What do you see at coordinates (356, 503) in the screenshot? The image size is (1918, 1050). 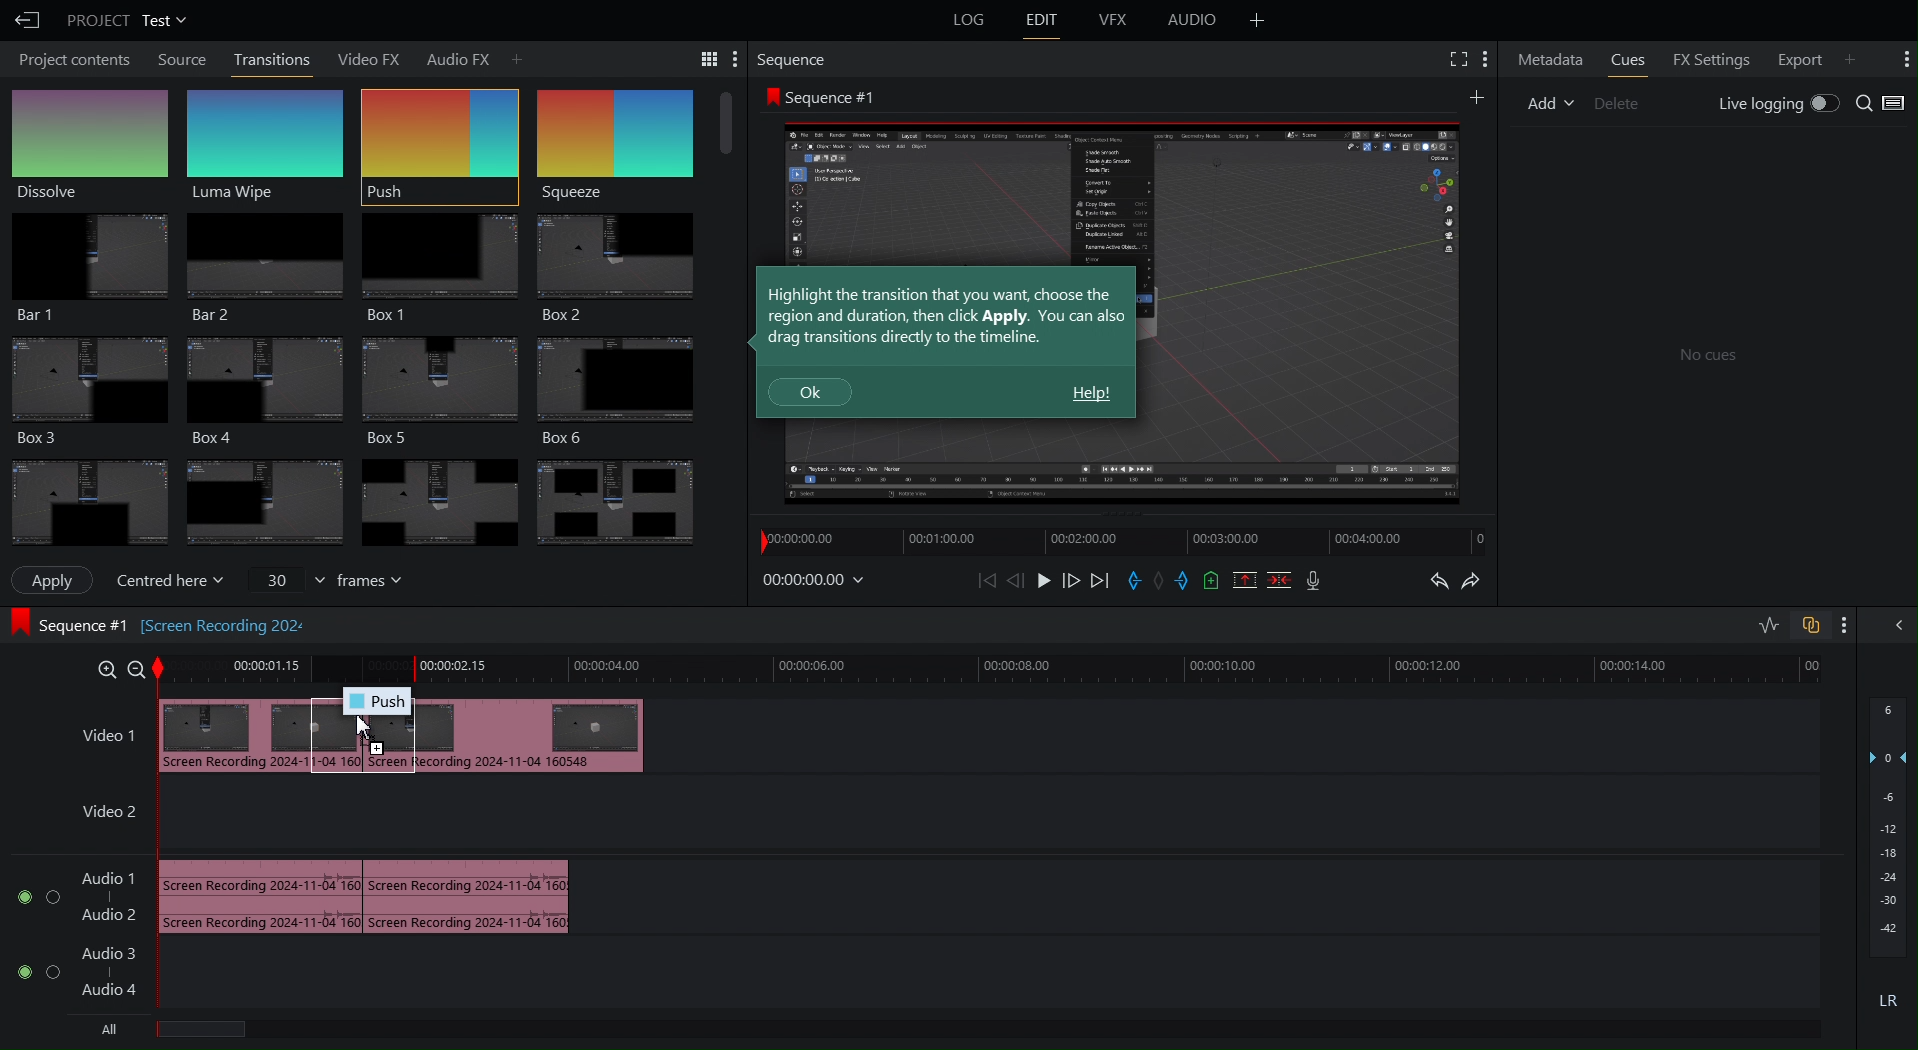 I see `Transitions` at bounding box center [356, 503].